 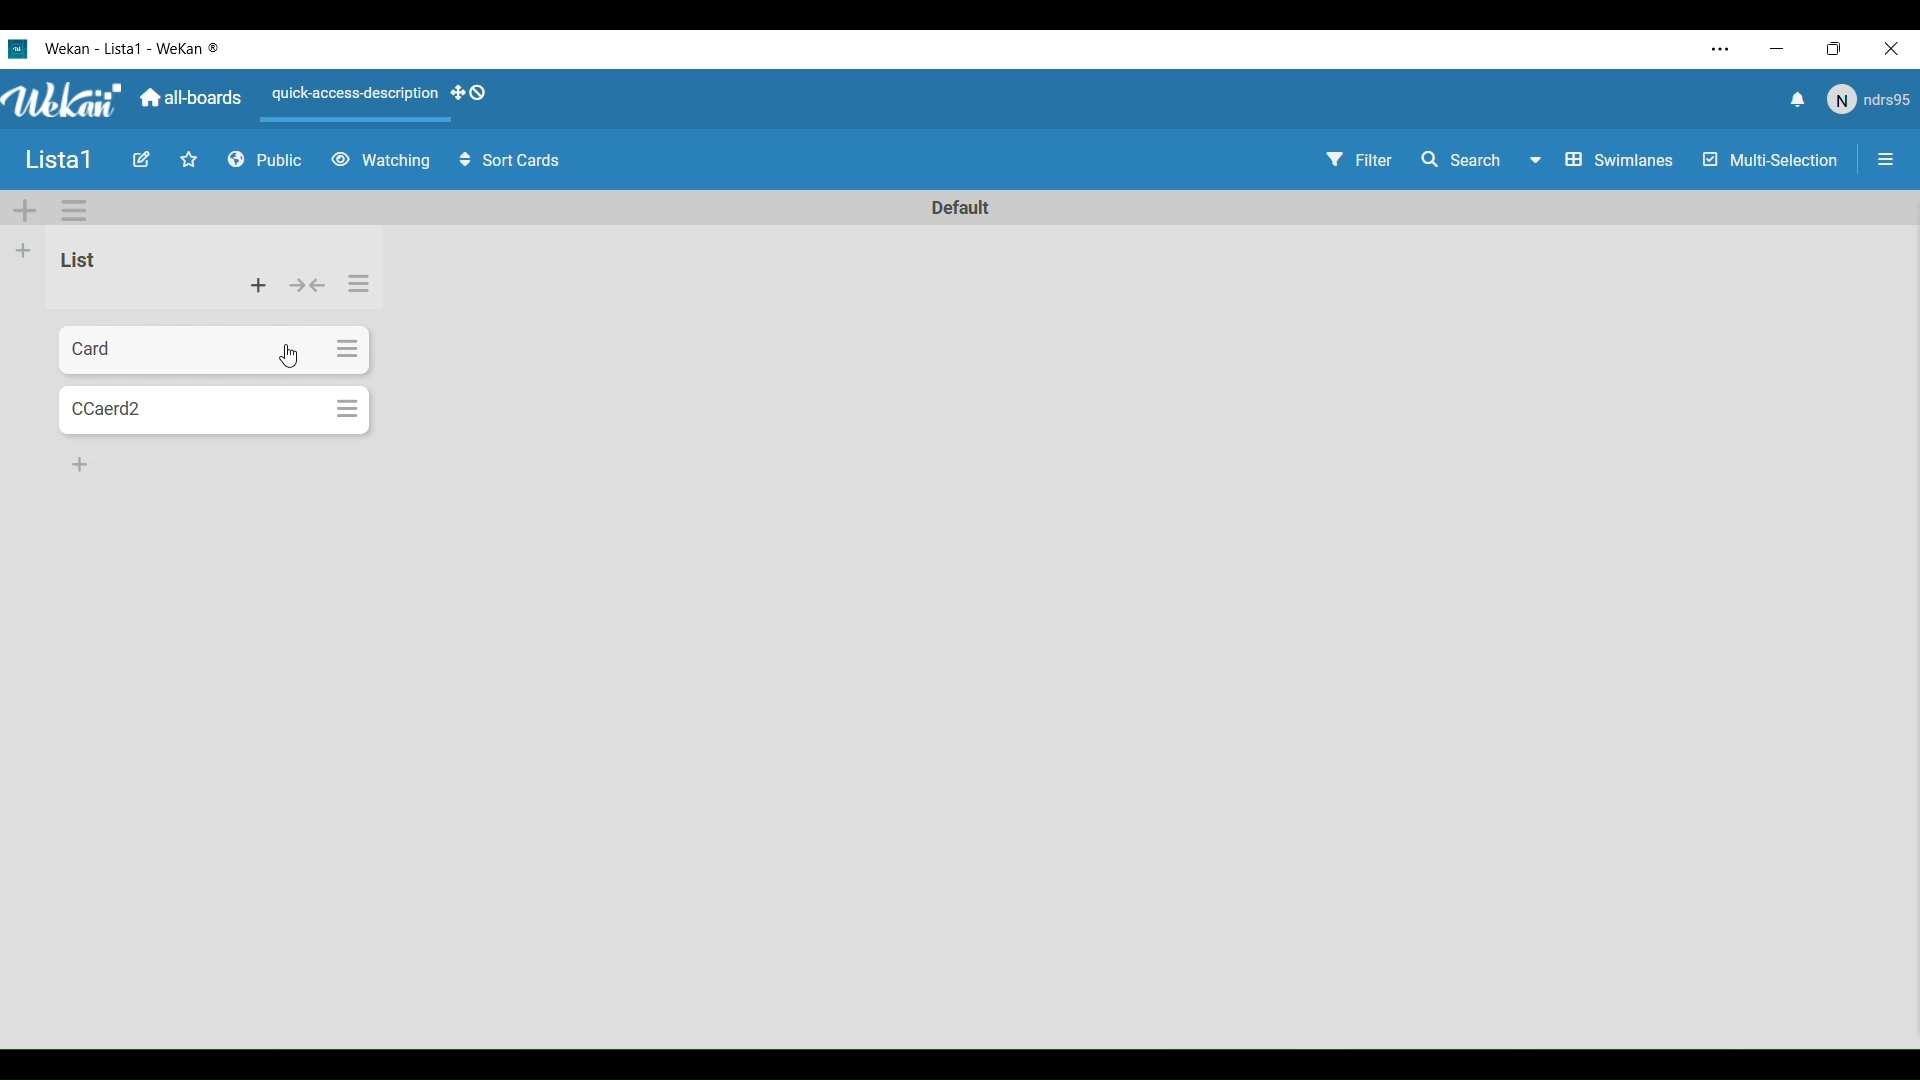 I want to click on Swimlines, so click(x=1622, y=160).